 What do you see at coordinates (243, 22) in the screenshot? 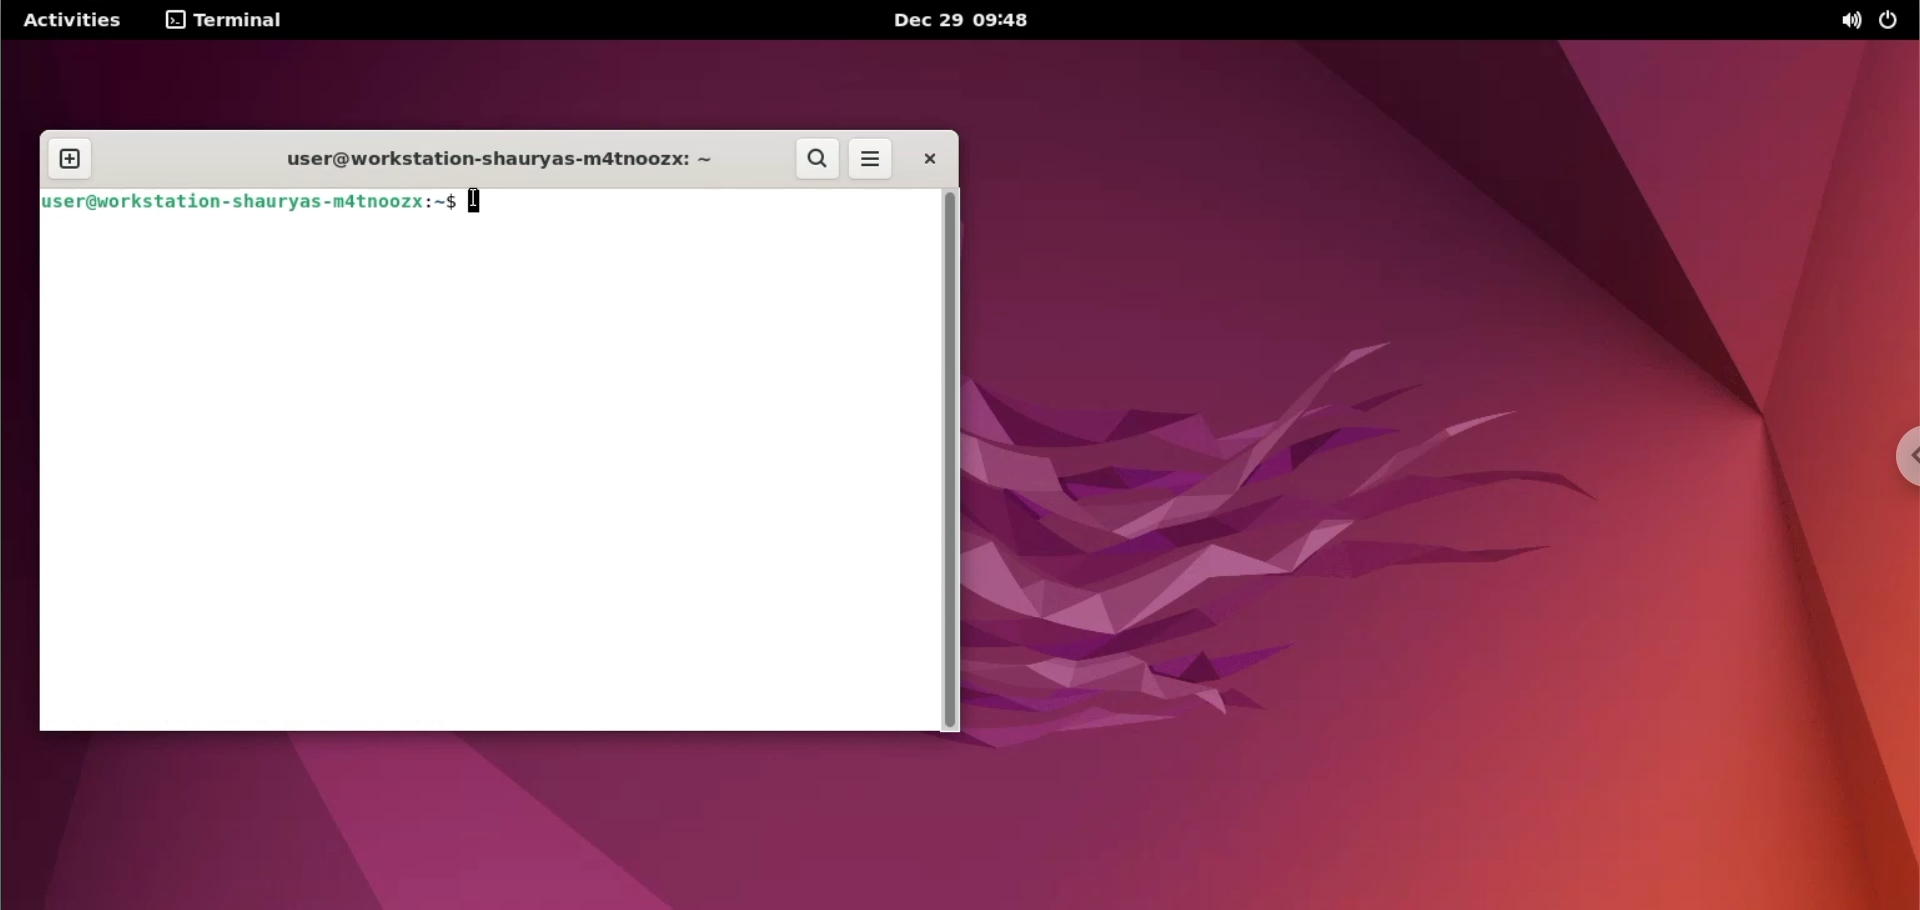
I see `terminal` at bounding box center [243, 22].